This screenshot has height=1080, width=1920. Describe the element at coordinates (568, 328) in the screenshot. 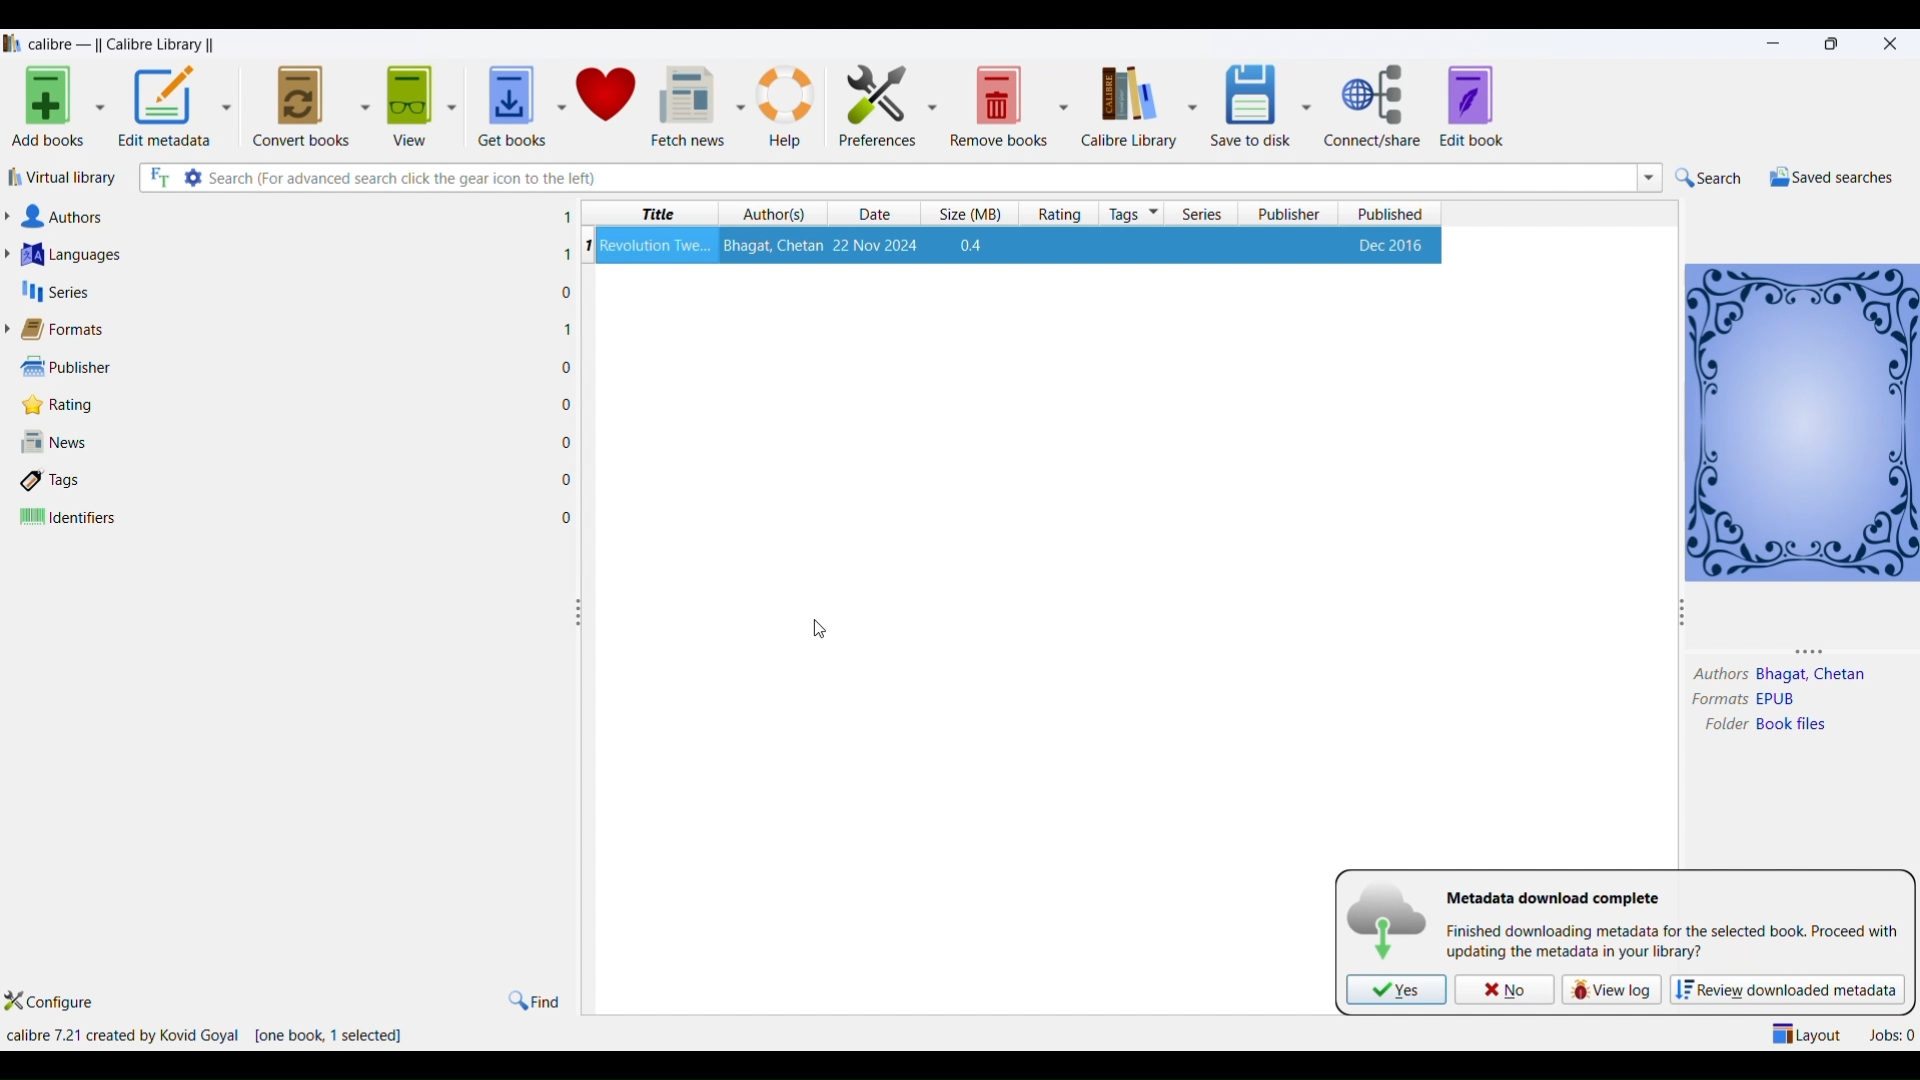

I see `1` at that location.